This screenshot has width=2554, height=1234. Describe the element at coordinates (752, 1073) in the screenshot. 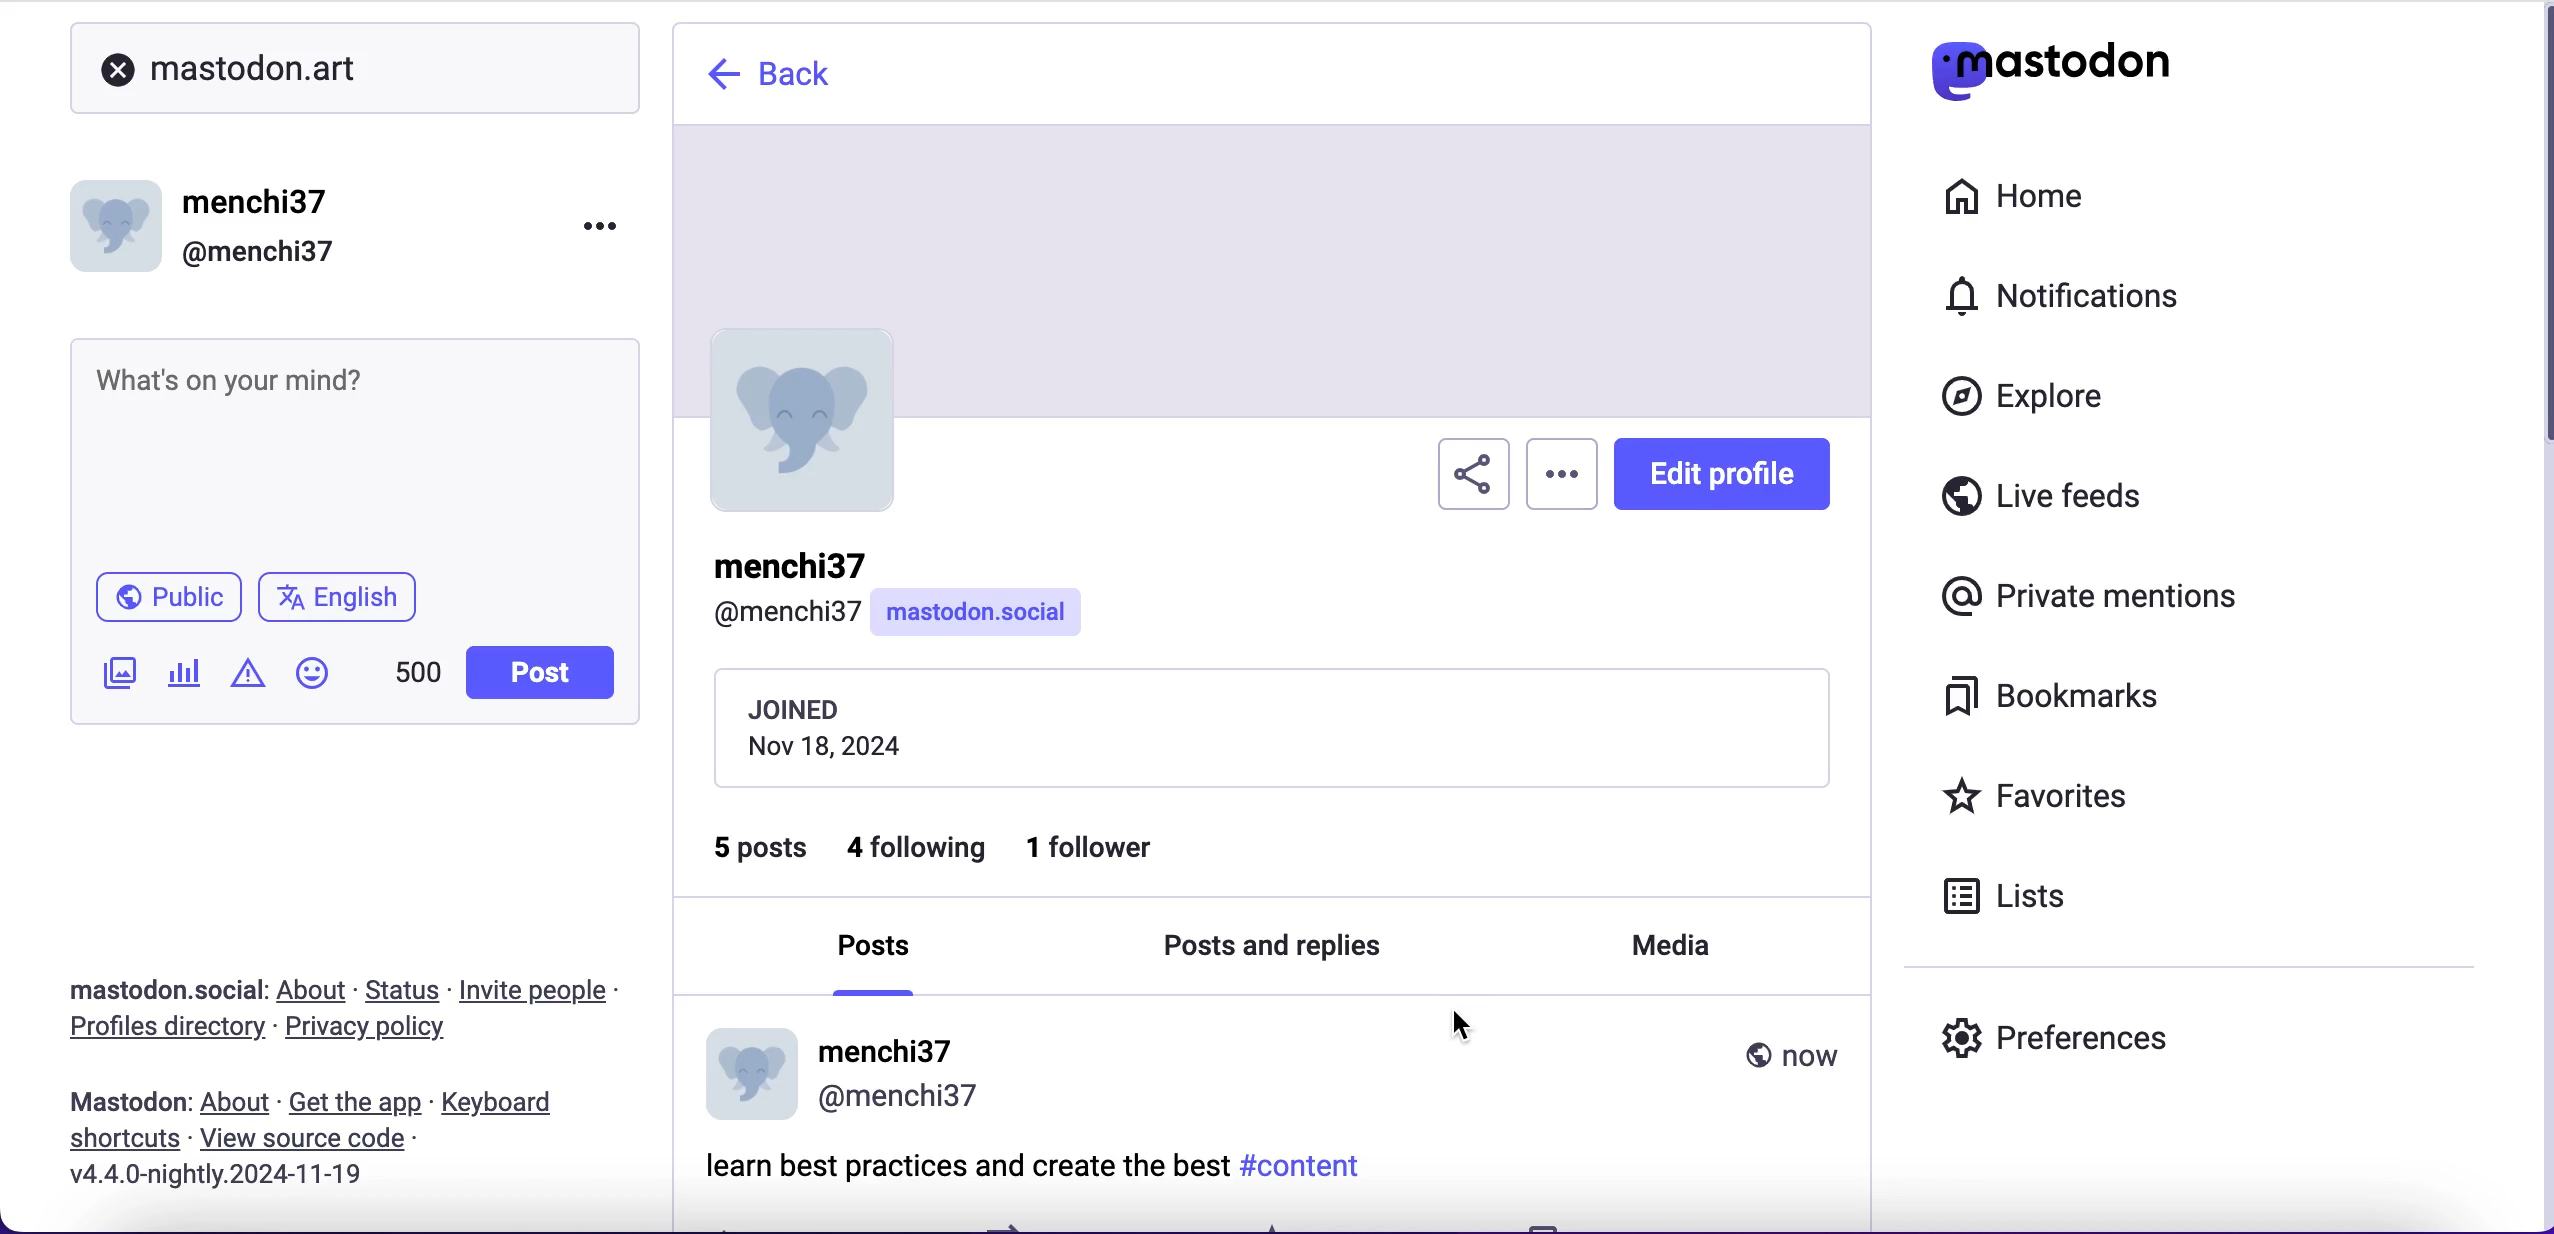

I see `profile picture` at that location.